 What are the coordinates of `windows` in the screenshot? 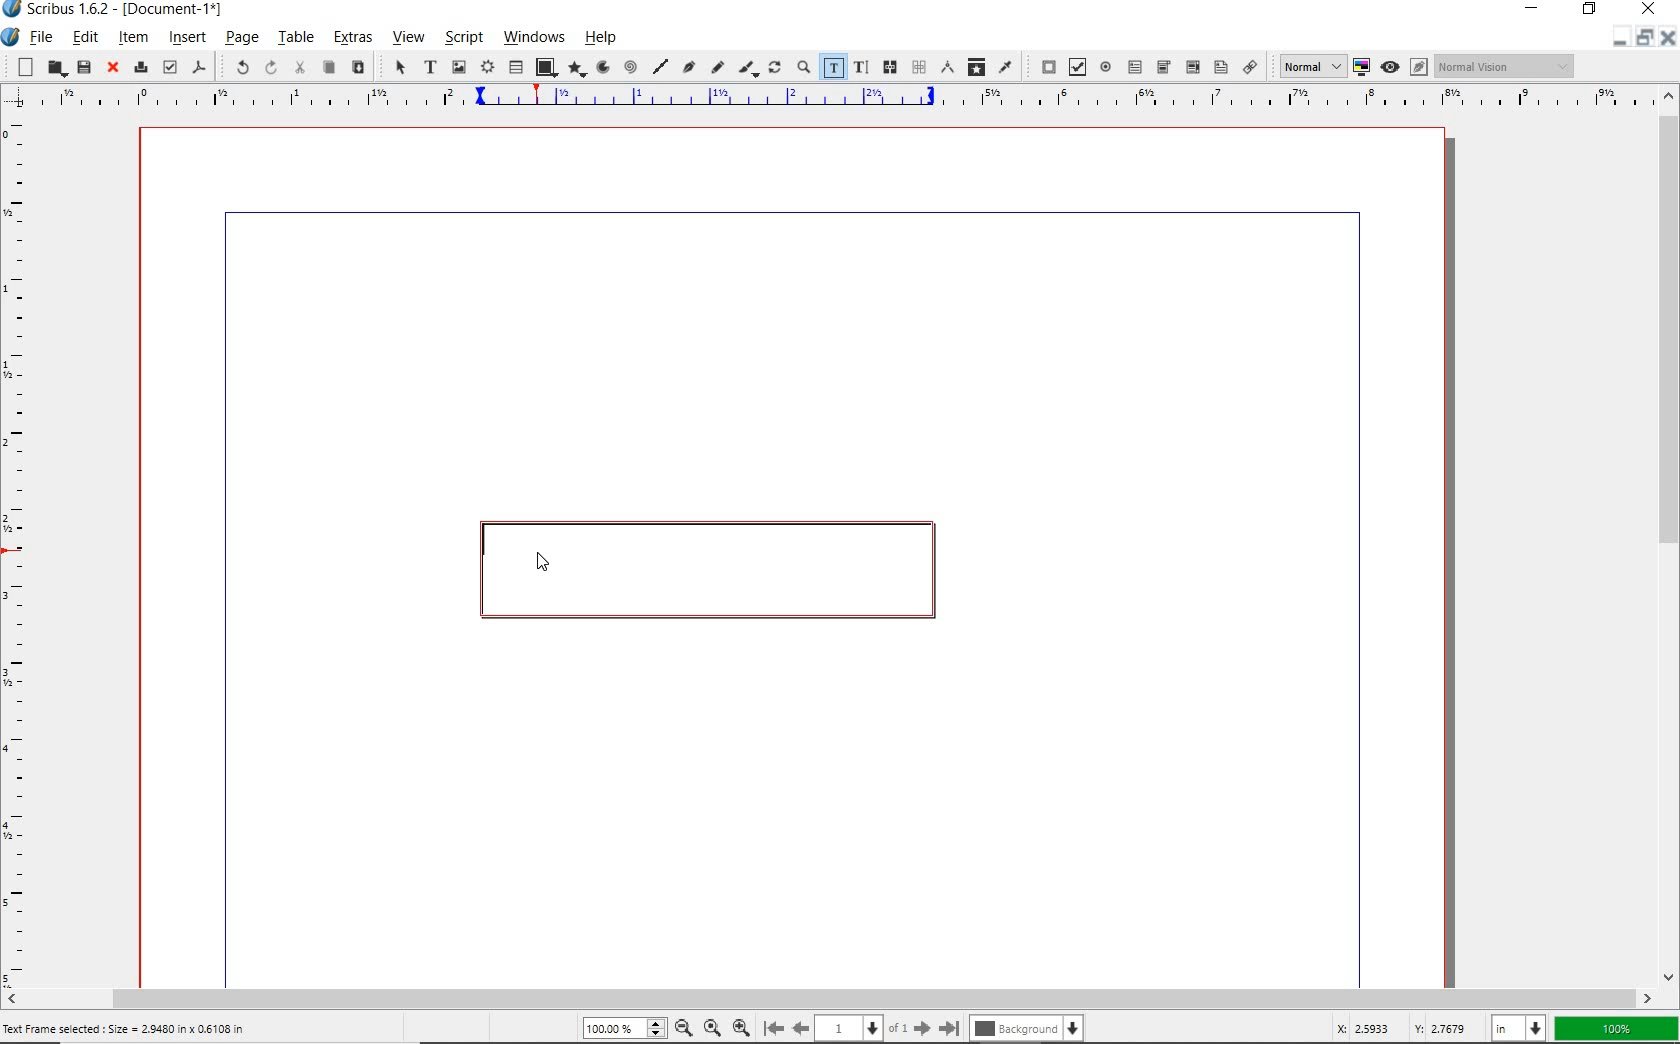 It's located at (535, 38).